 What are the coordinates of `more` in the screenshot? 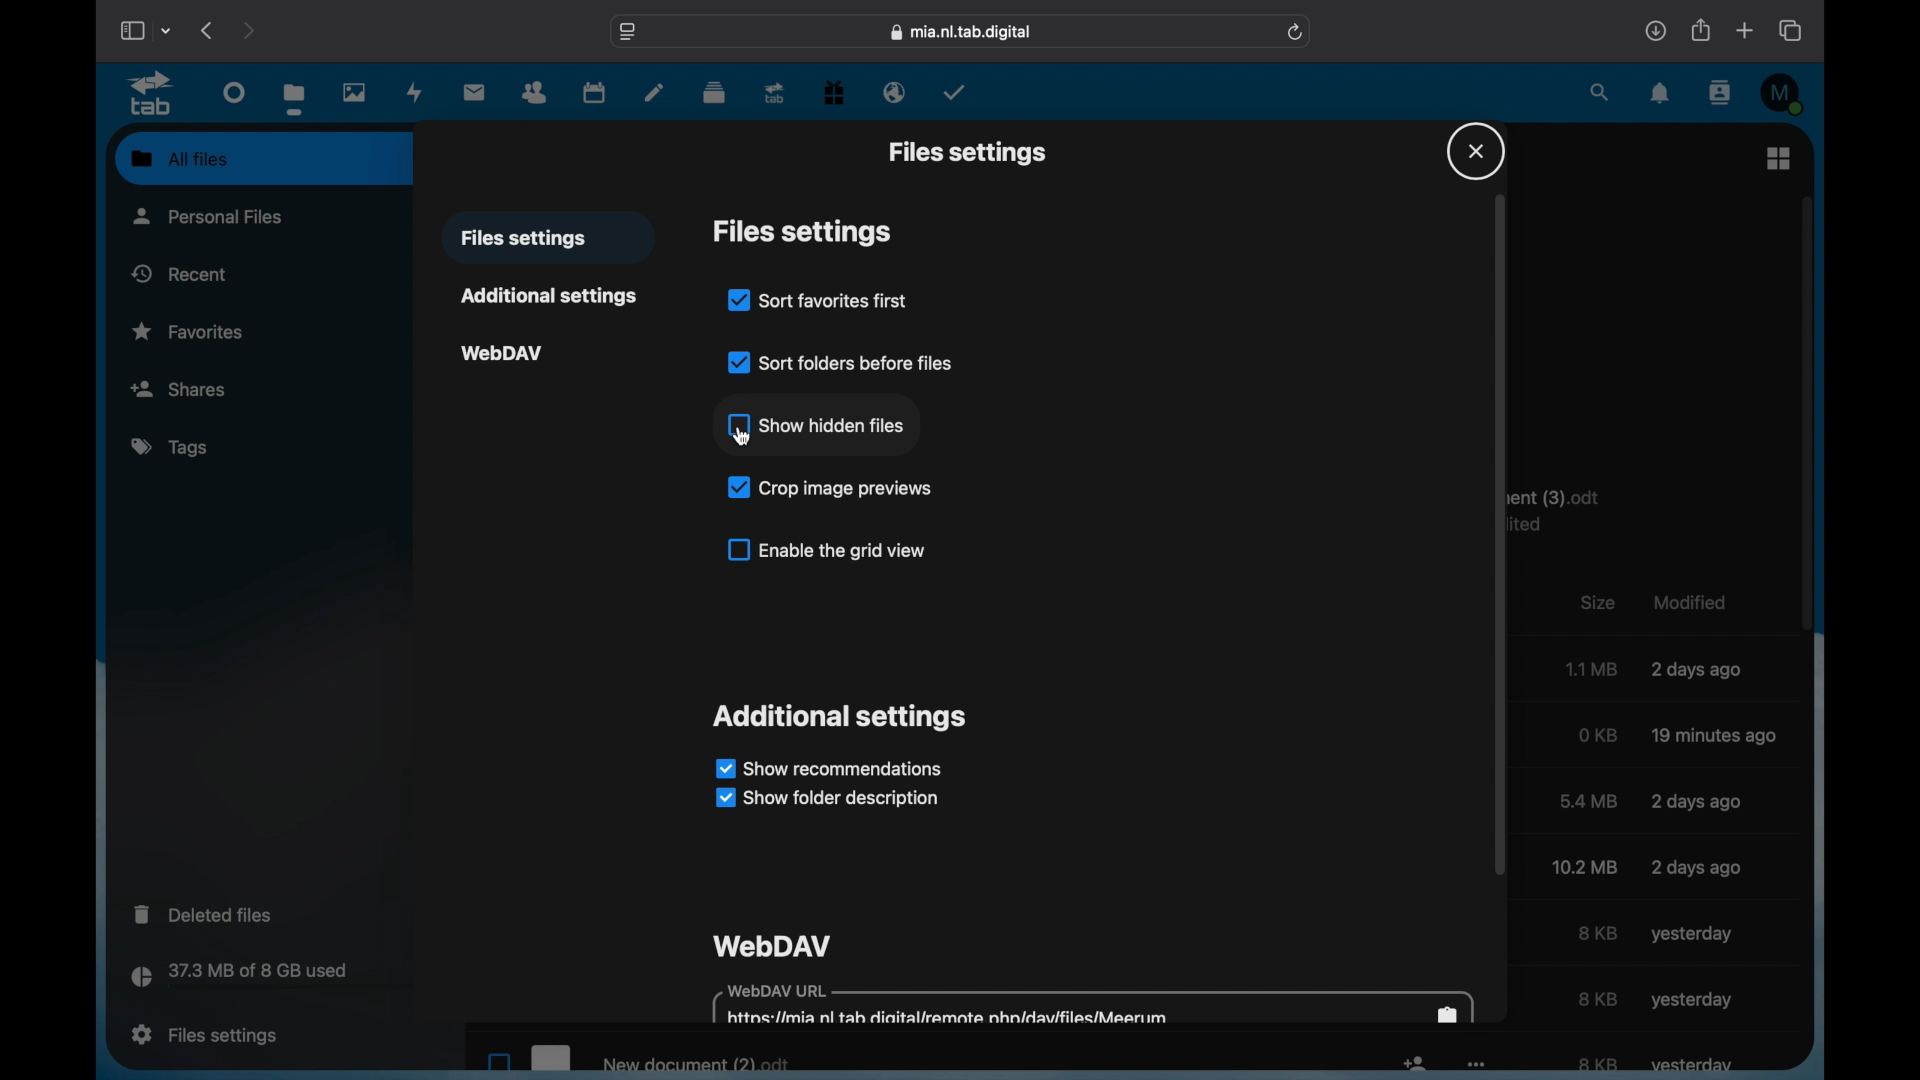 It's located at (1476, 1067).